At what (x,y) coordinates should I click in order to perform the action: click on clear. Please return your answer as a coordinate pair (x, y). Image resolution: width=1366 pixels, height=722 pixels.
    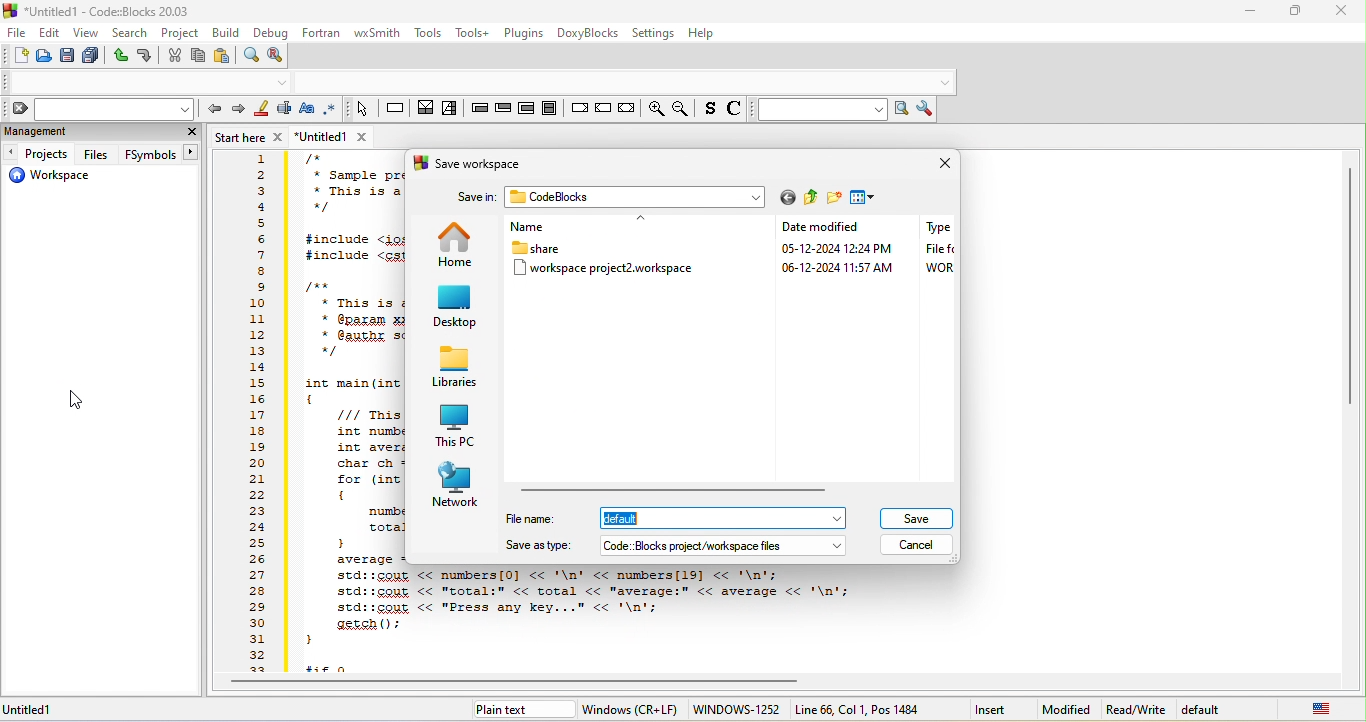
    Looking at the image, I should click on (98, 109).